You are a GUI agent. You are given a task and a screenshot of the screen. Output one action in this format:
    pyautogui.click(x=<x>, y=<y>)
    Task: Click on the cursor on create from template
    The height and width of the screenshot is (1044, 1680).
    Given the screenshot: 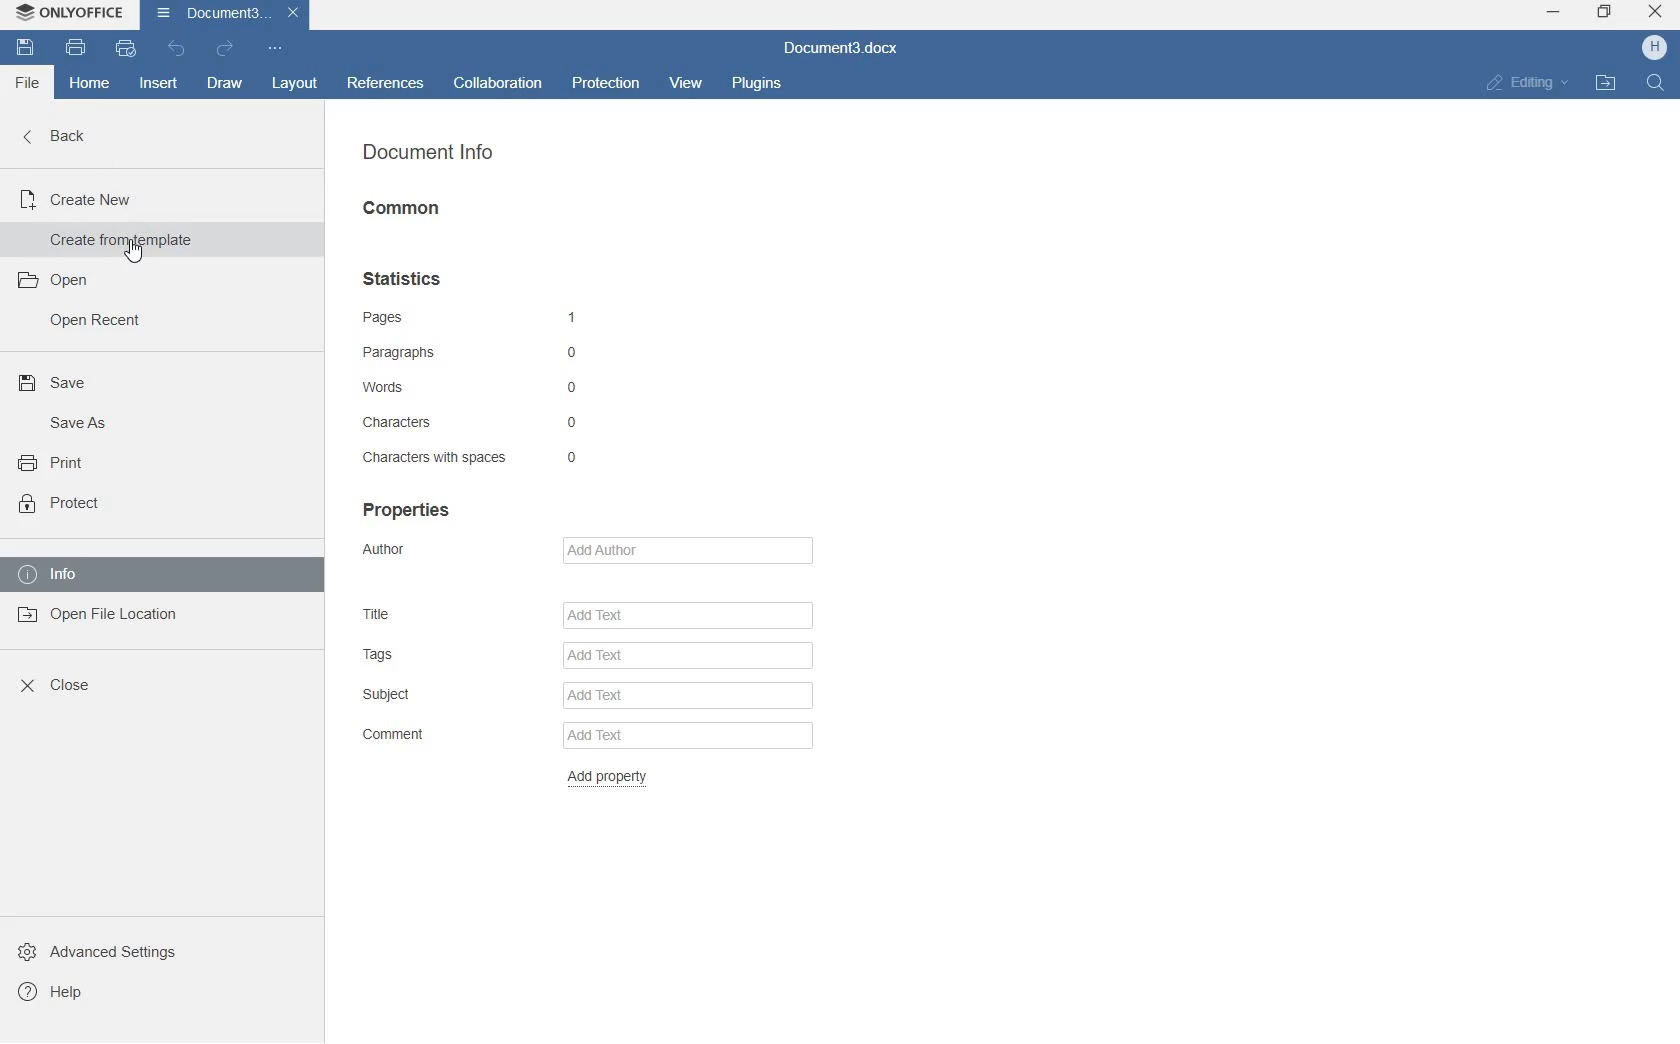 What is the action you would take?
    pyautogui.click(x=136, y=251)
    